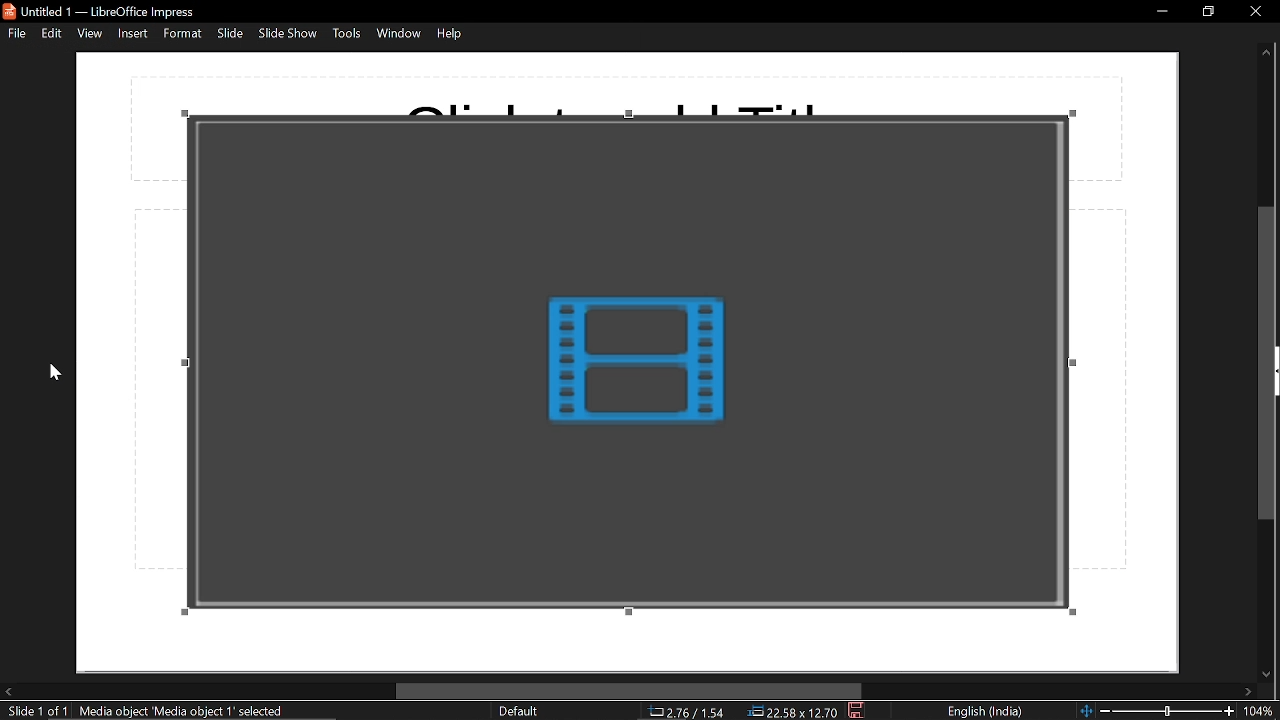 The width and height of the screenshot is (1280, 720). What do you see at coordinates (1269, 670) in the screenshot?
I see `move down` at bounding box center [1269, 670].